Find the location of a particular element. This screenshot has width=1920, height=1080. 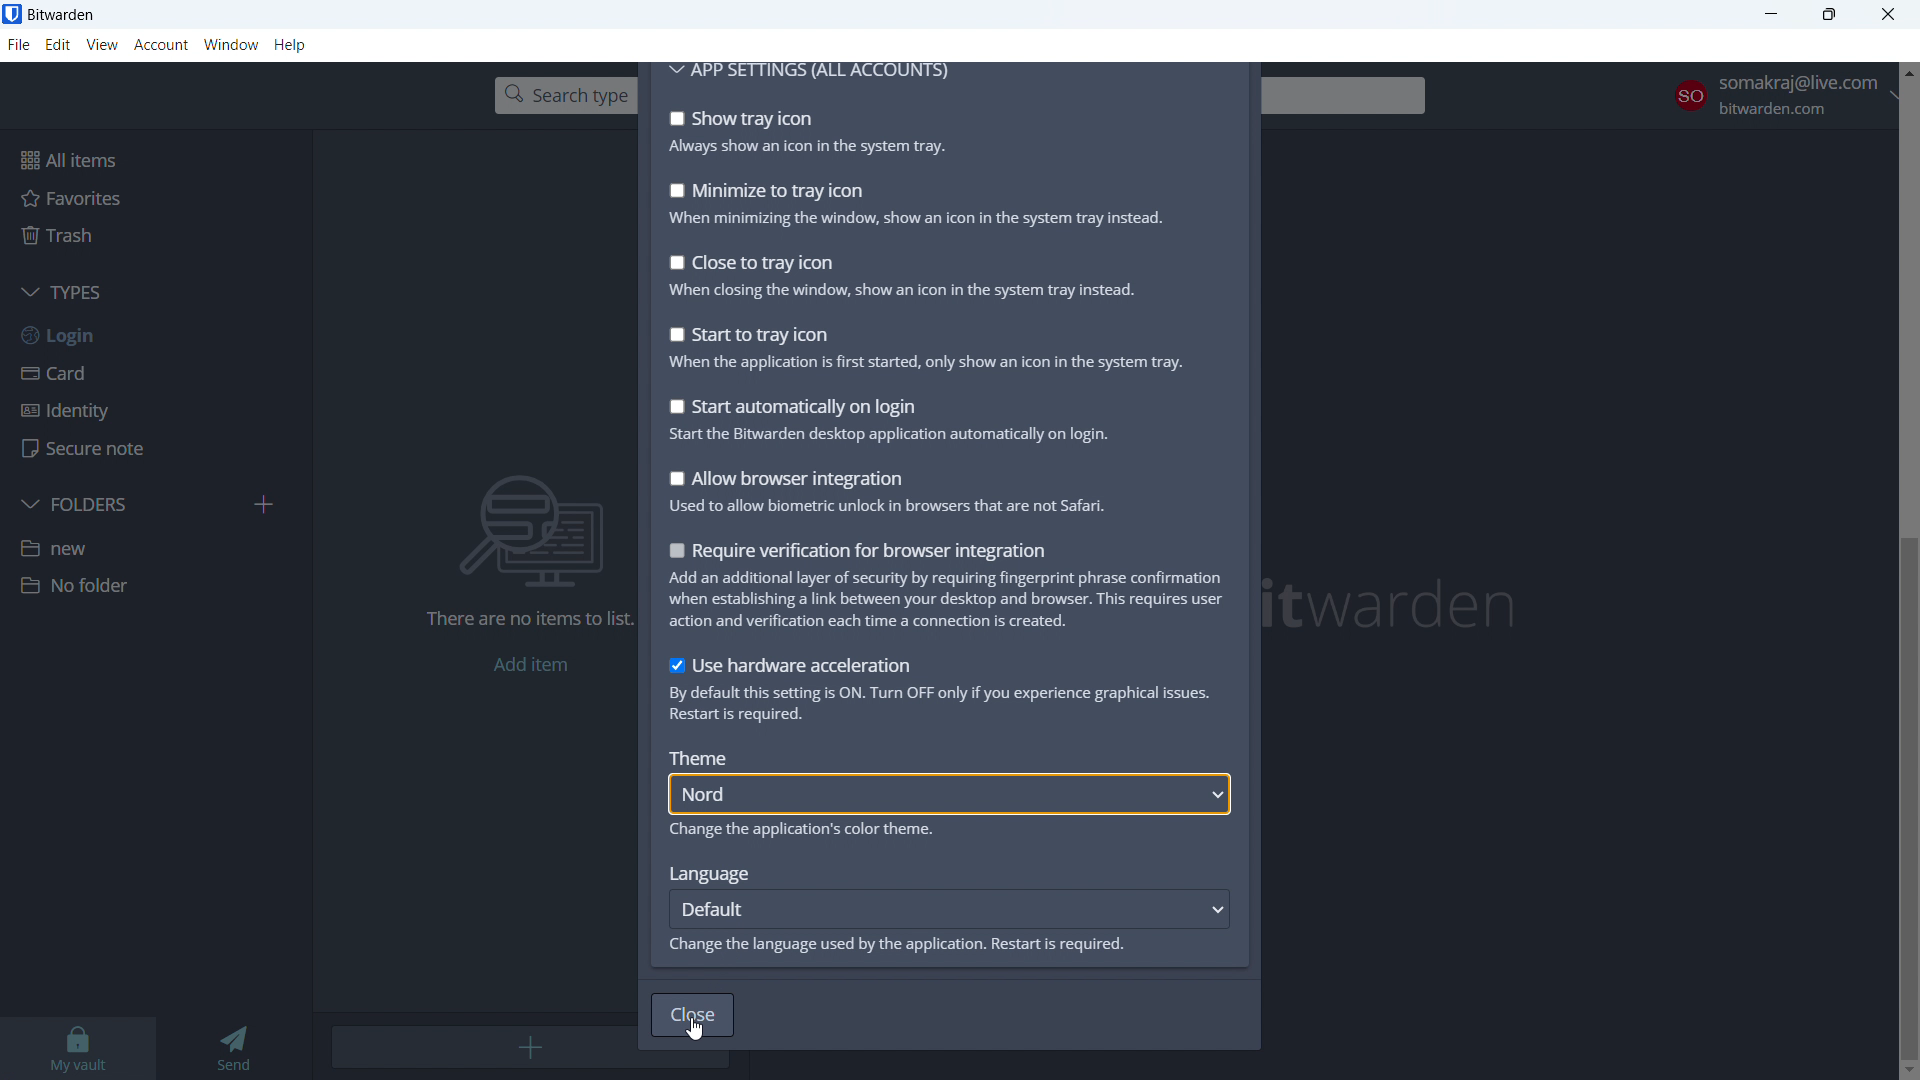

favorites is located at coordinates (153, 197).